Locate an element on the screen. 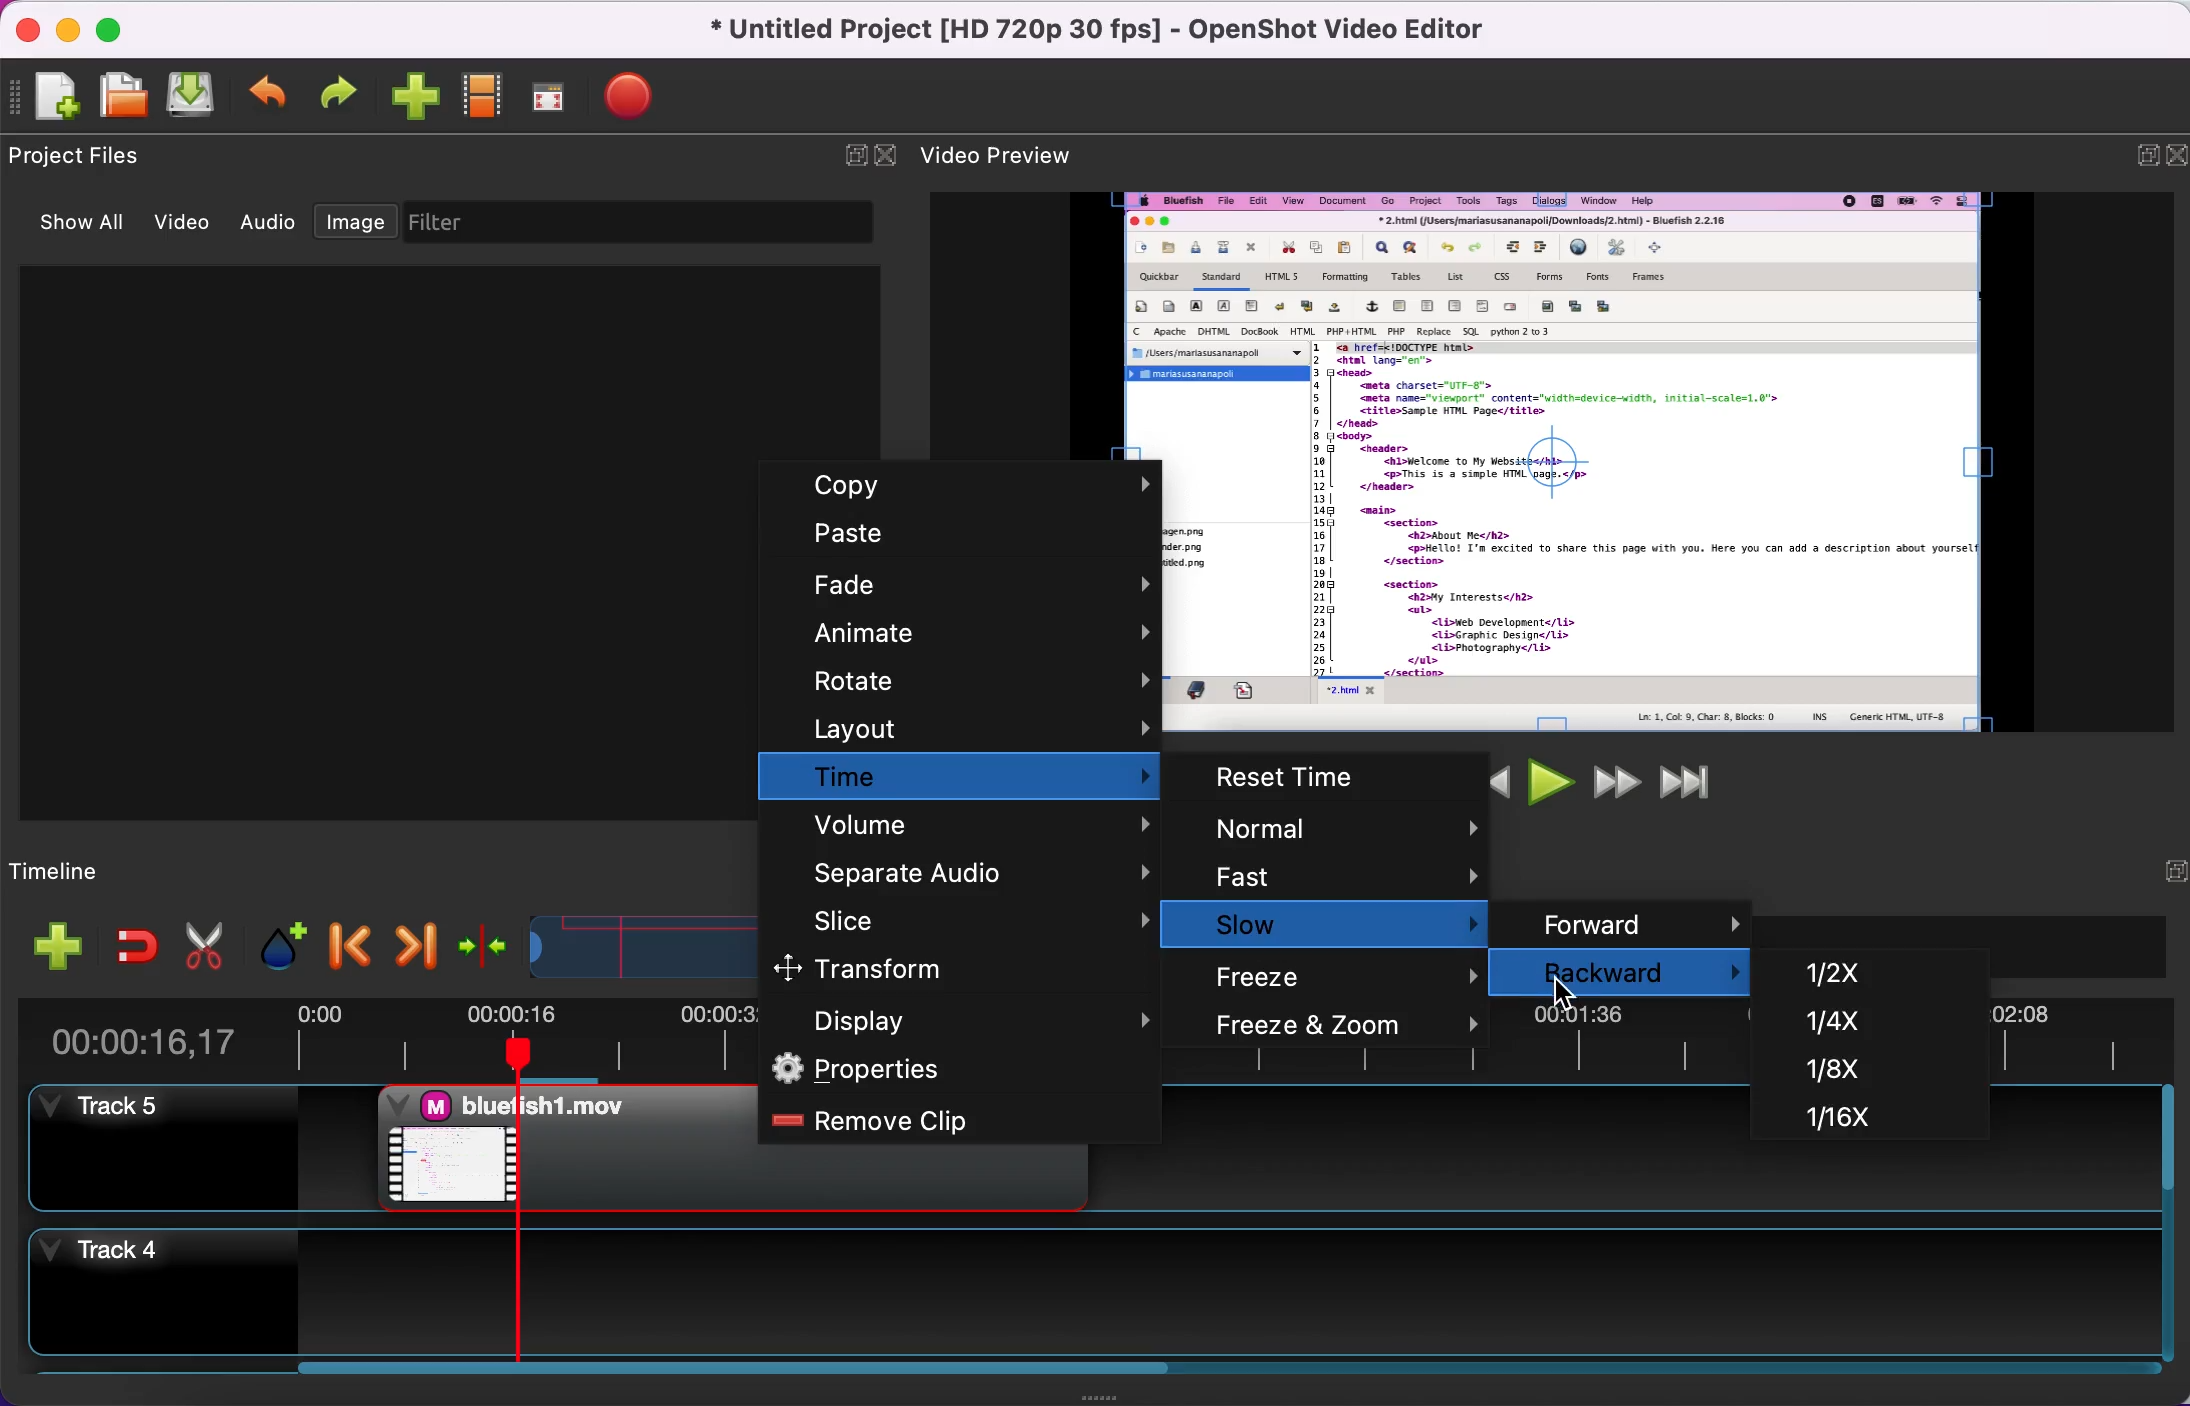 The image size is (2190, 1406). undo is located at coordinates (272, 94).